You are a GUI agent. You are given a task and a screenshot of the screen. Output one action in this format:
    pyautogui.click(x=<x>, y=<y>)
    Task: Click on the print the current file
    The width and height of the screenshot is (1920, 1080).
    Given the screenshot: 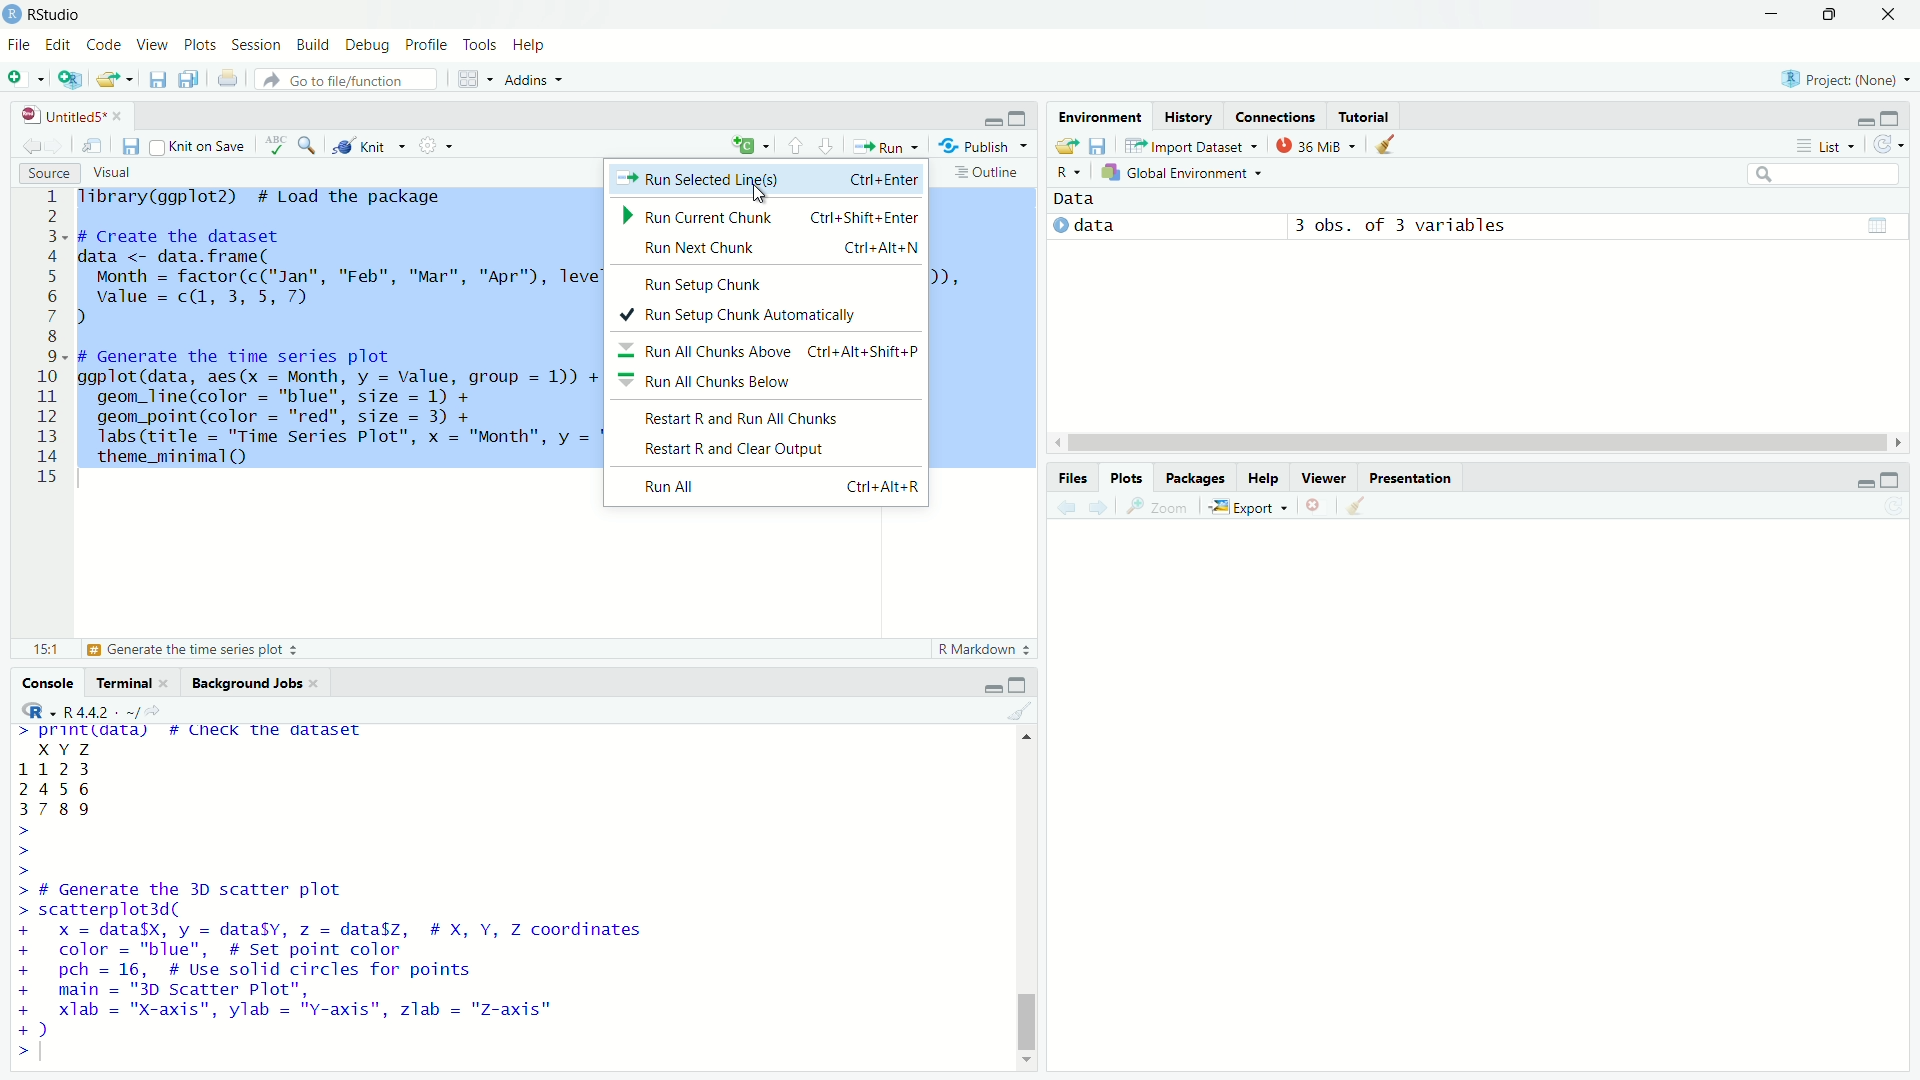 What is the action you would take?
    pyautogui.click(x=226, y=78)
    